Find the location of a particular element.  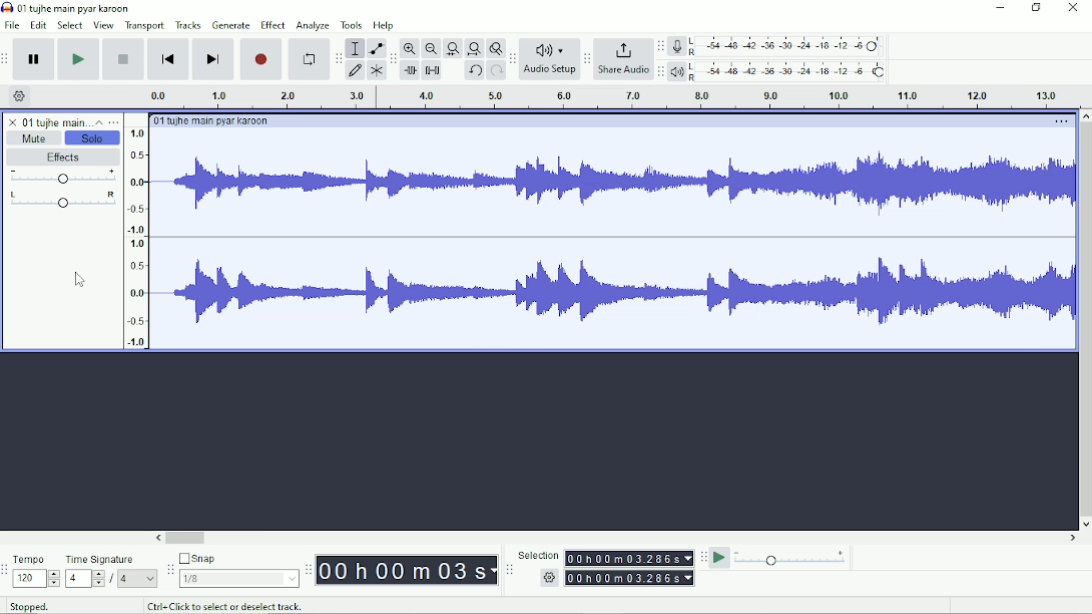

Silence audio selection is located at coordinates (432, 70).